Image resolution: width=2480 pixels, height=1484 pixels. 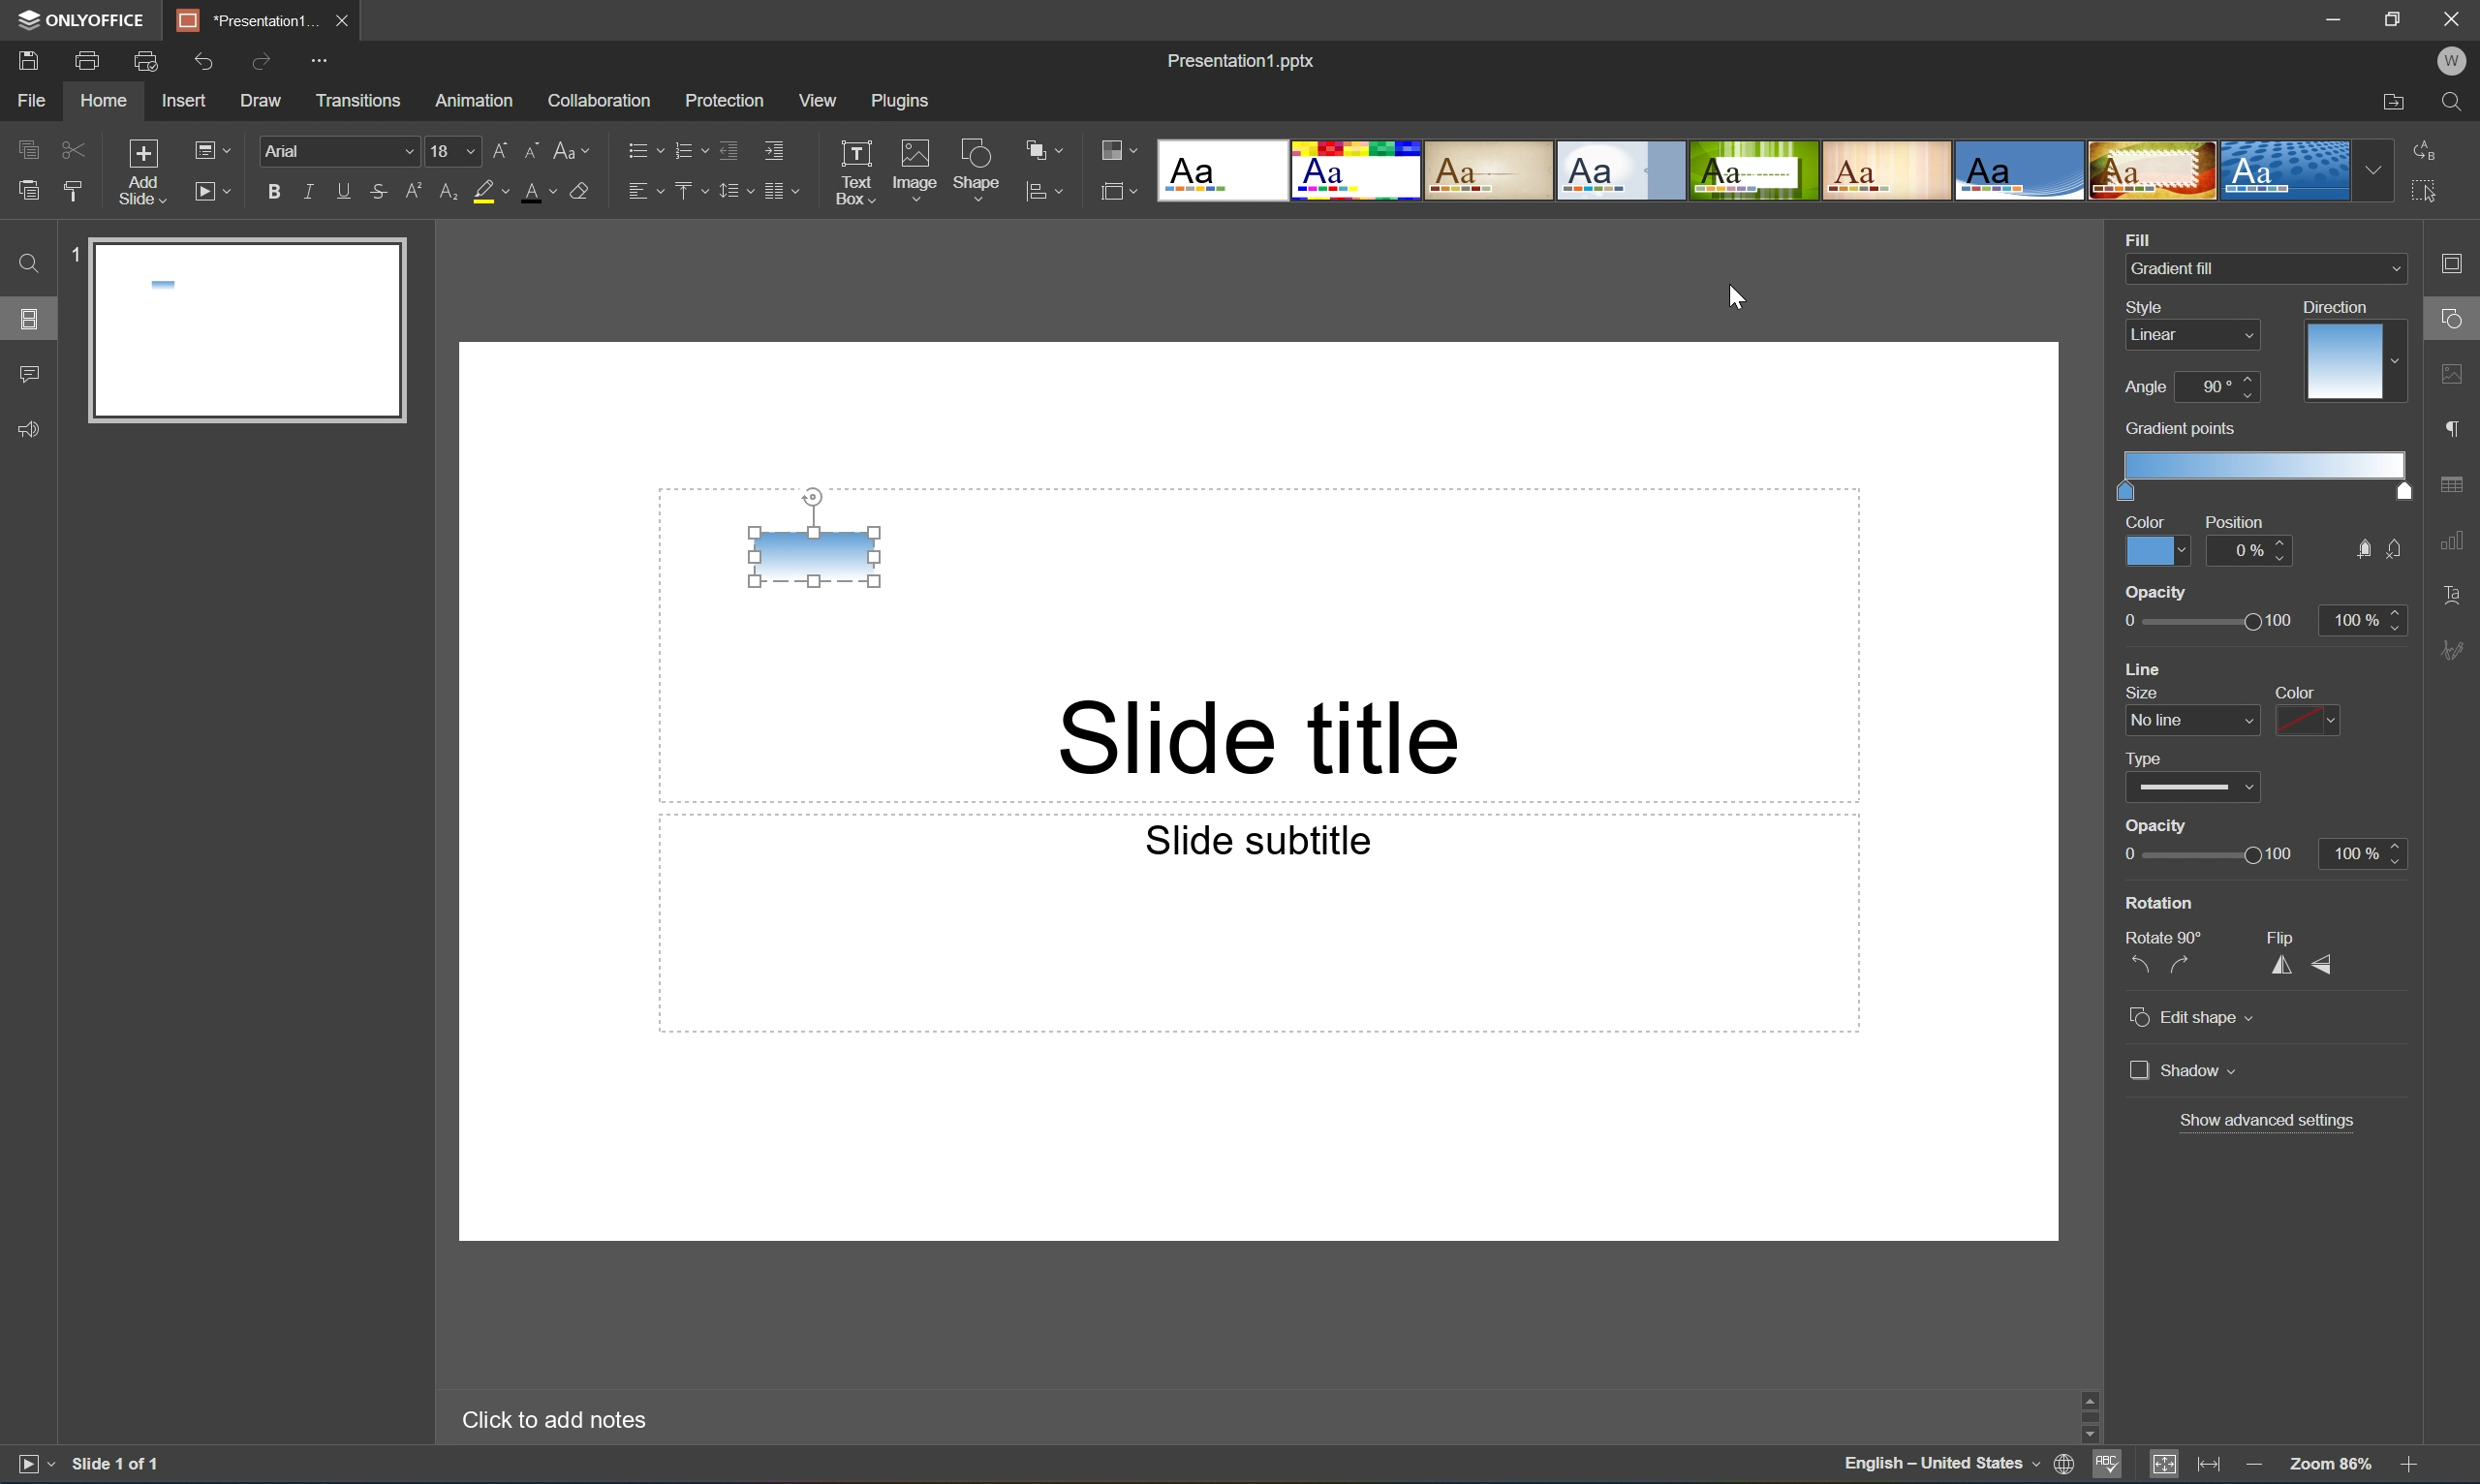 I want to click on Redo, so click(x=264, y=64).